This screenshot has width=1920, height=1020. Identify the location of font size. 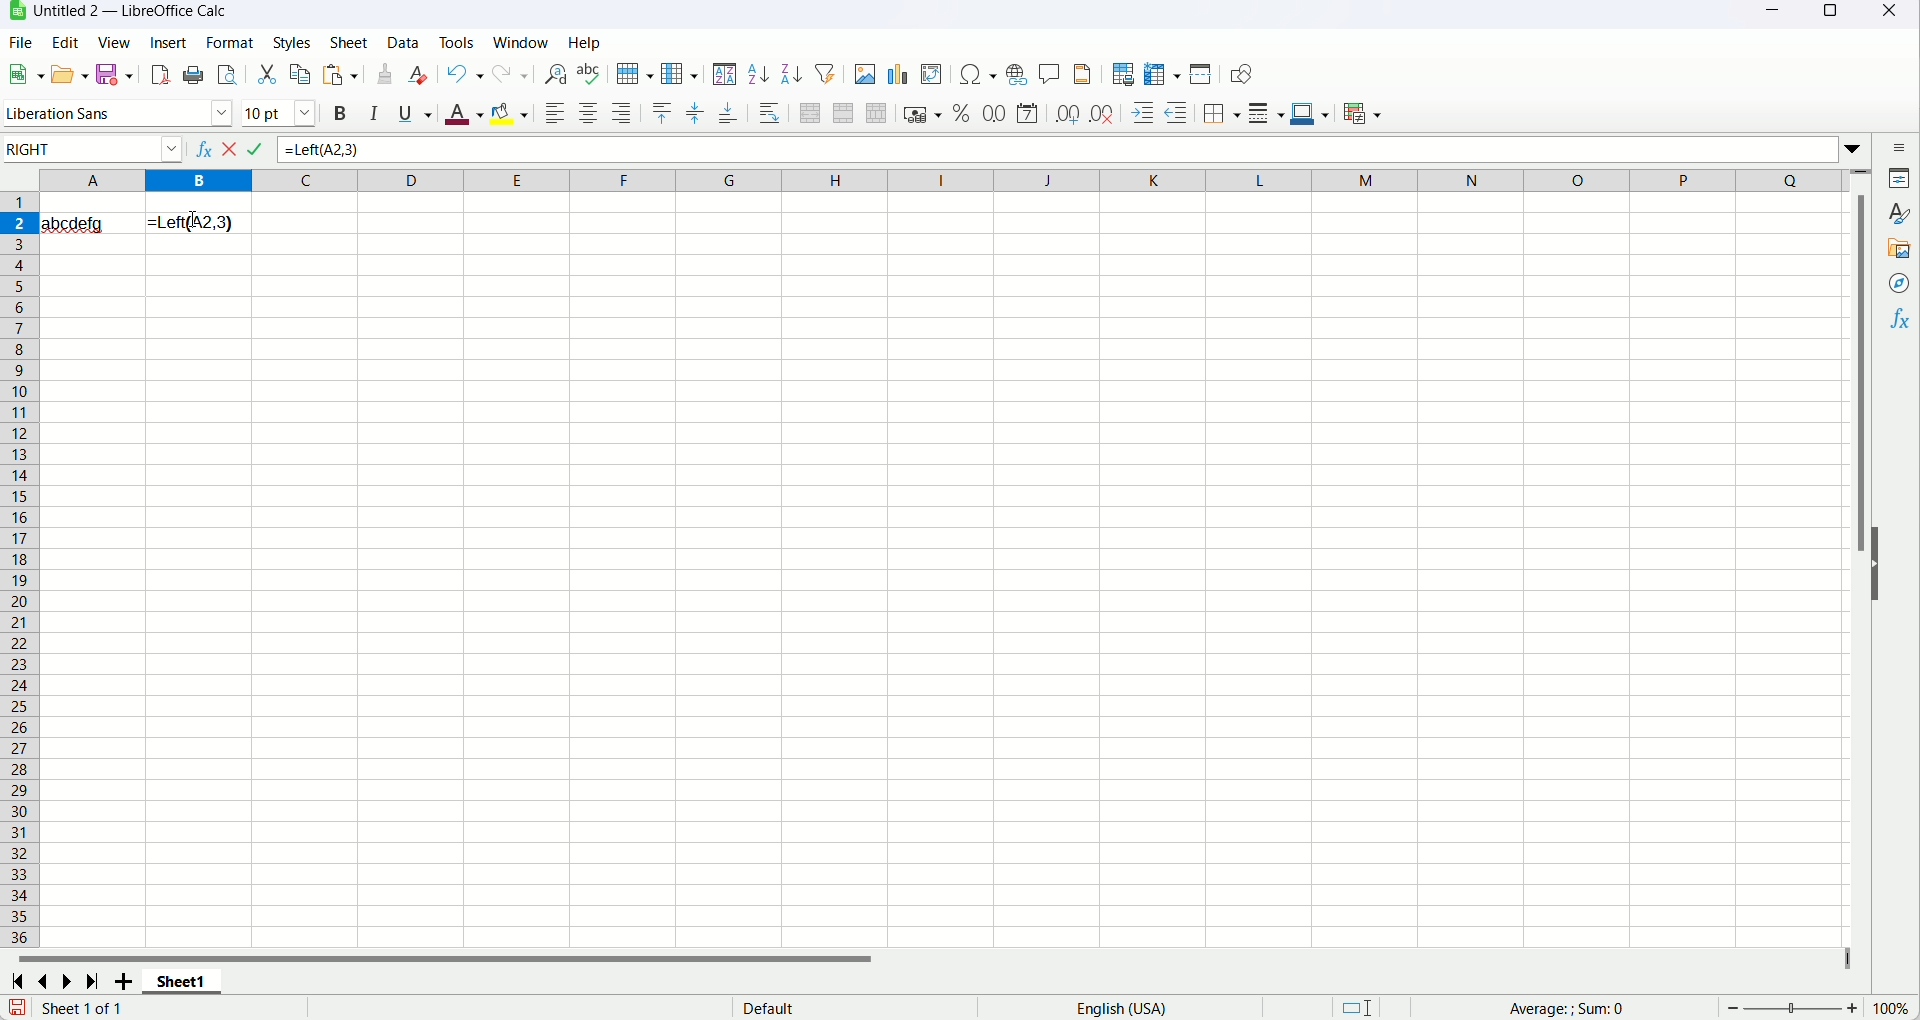
(280, 113).